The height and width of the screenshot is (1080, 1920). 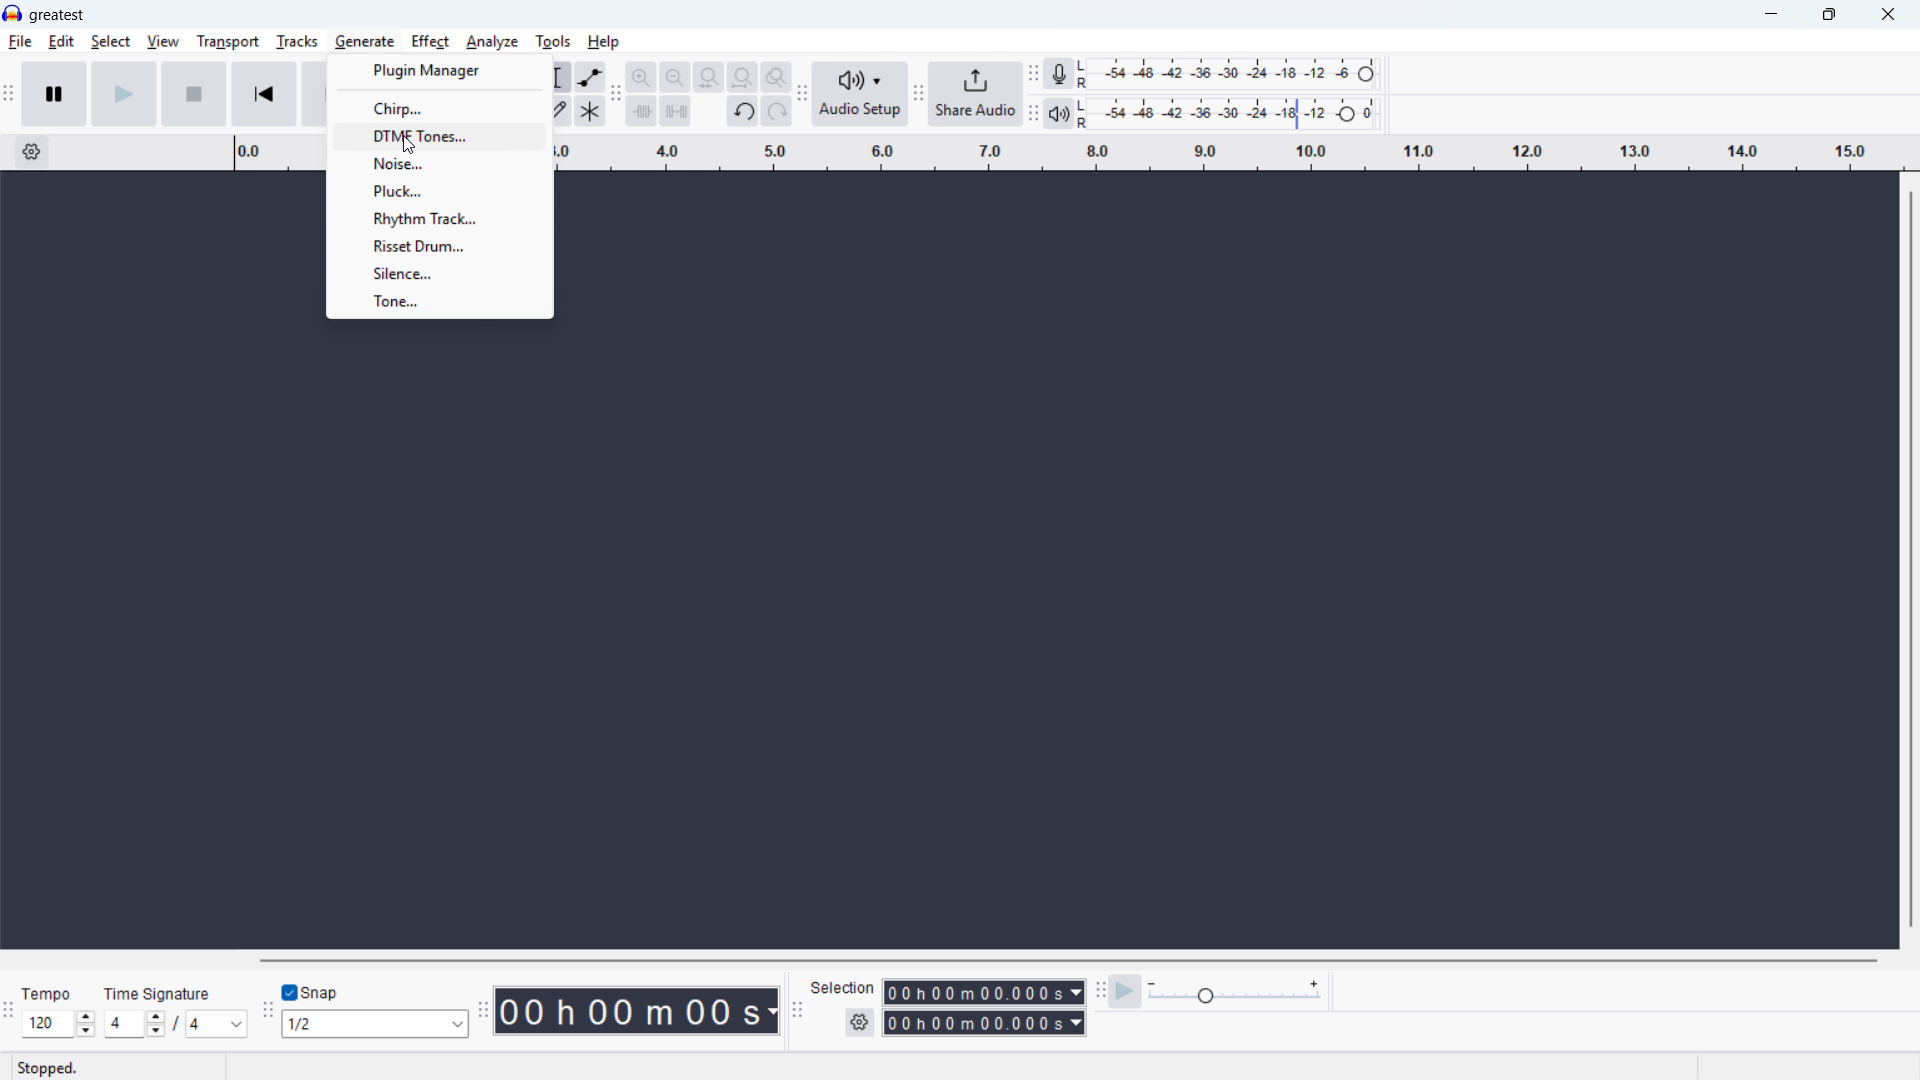 I want to click on minimise , so click(x=1768, y=15).